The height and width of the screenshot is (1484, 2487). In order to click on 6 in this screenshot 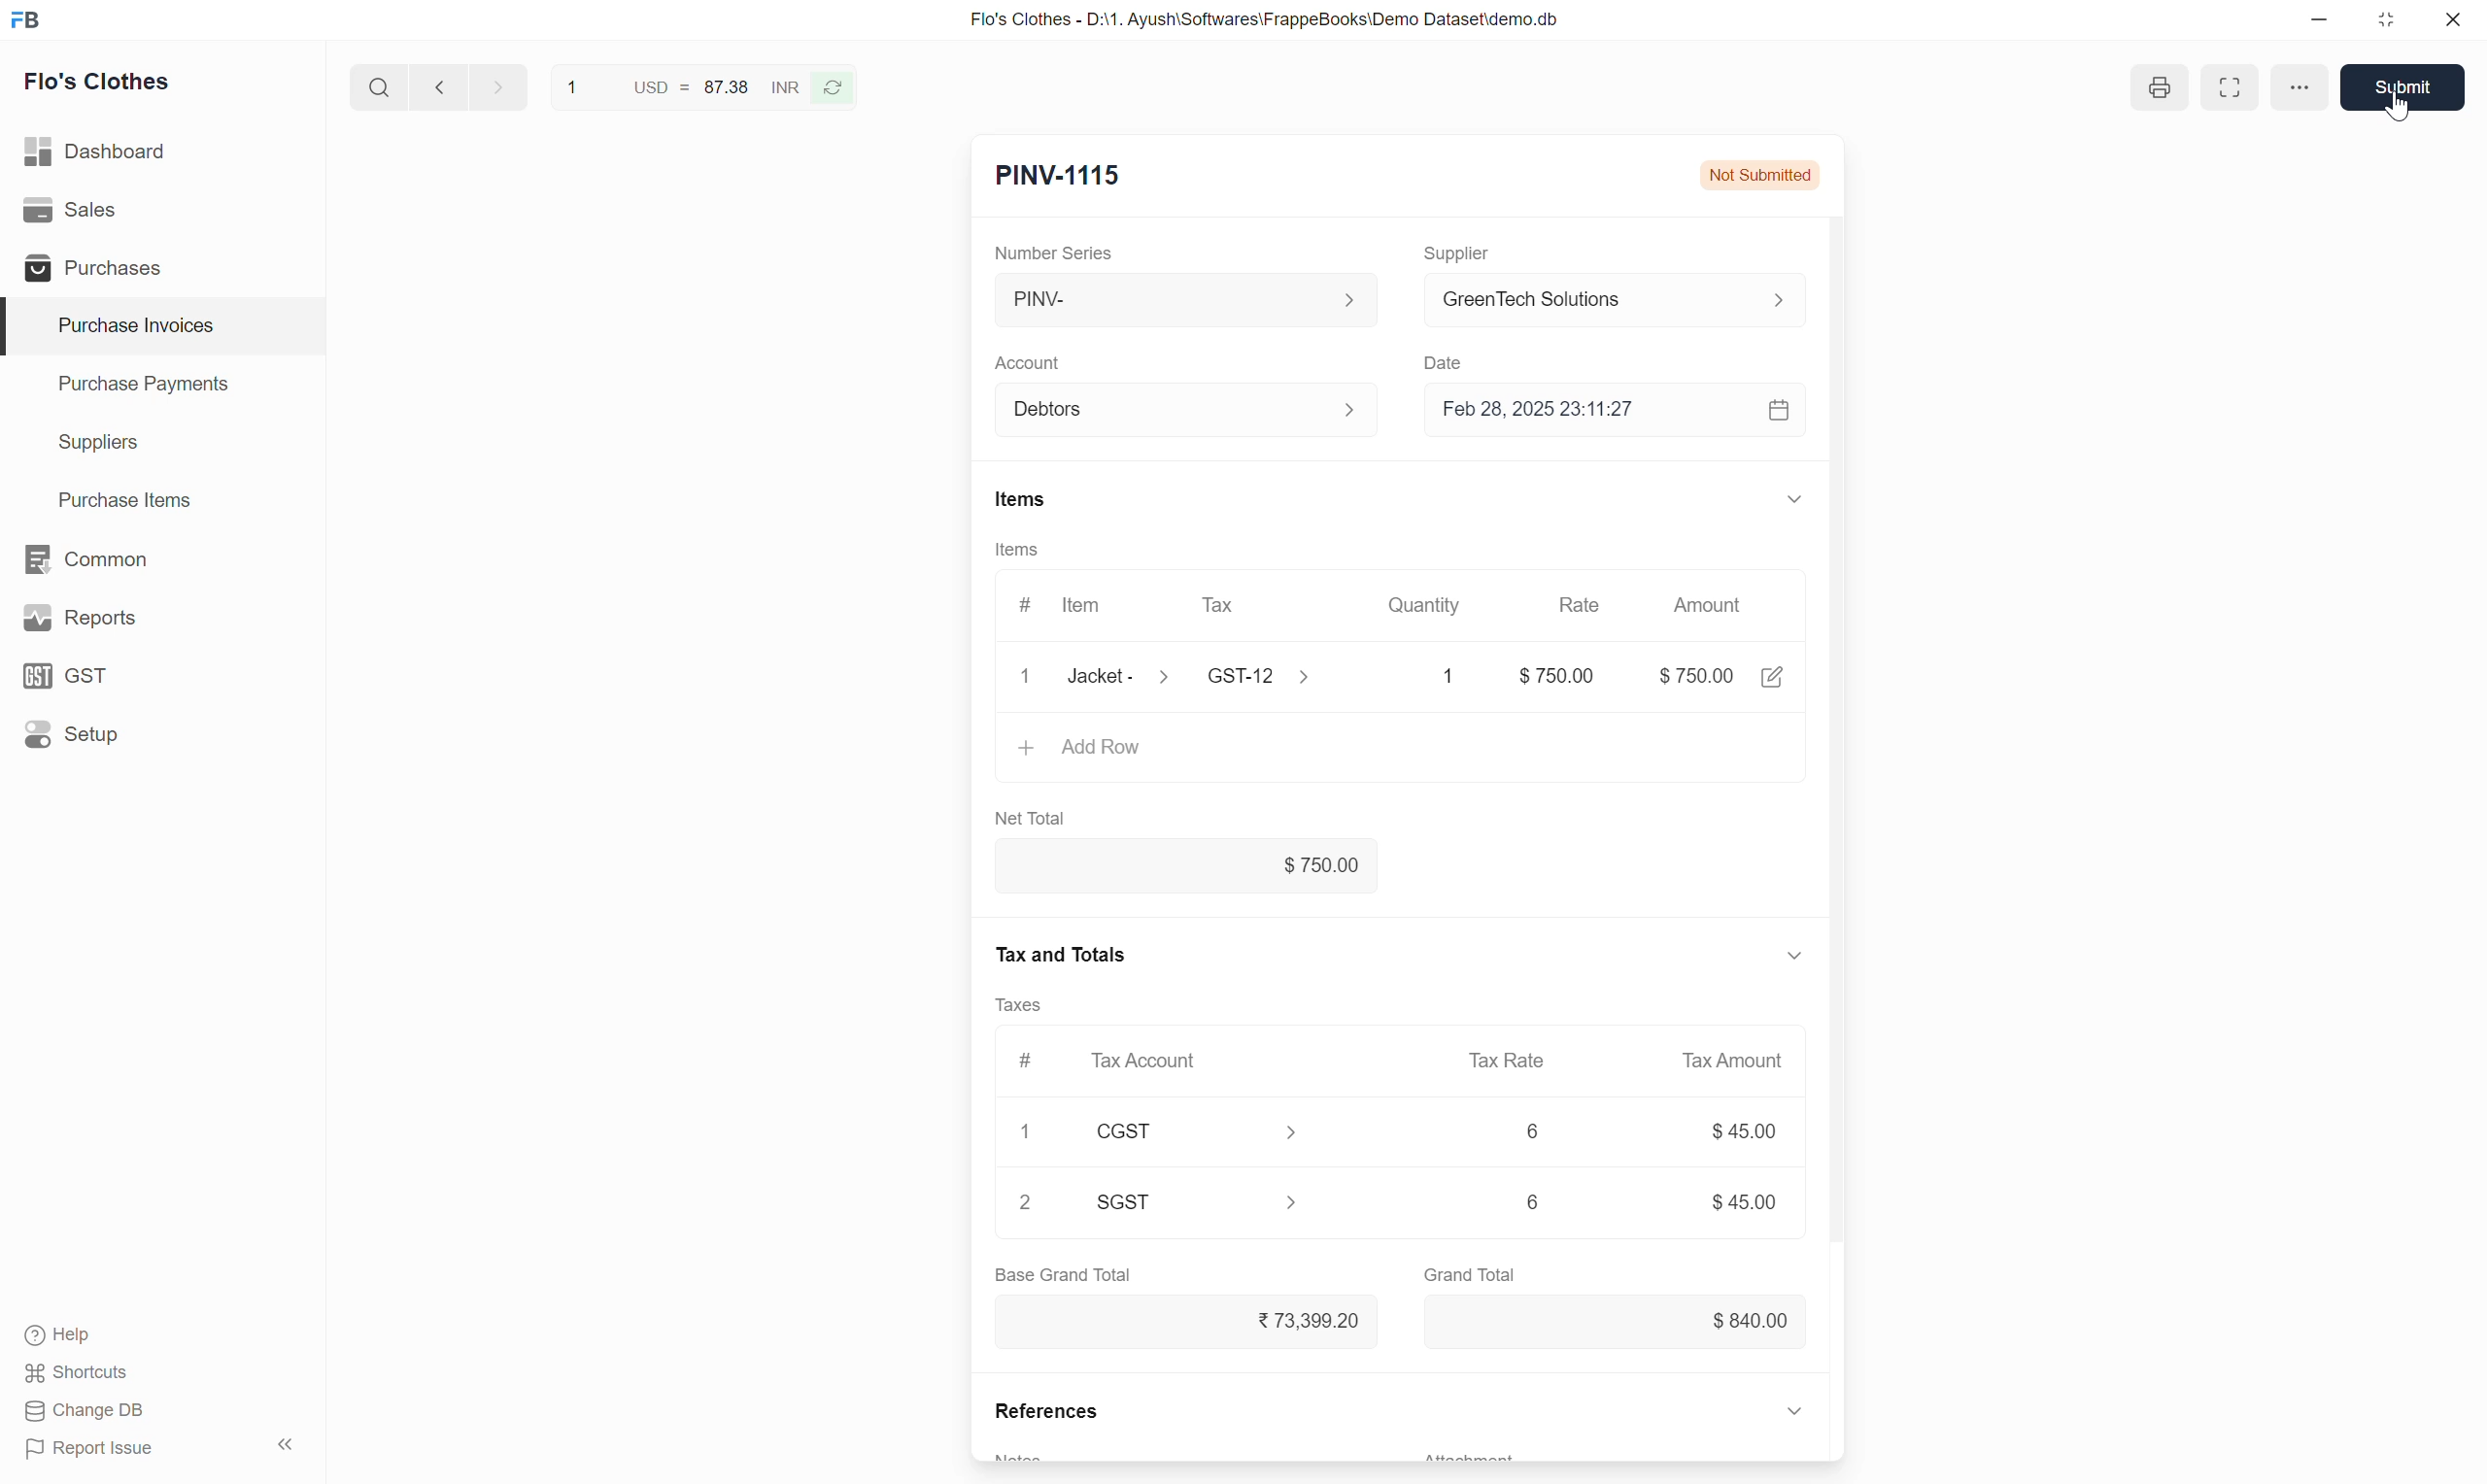, I will do `click(1533, 1130)`.